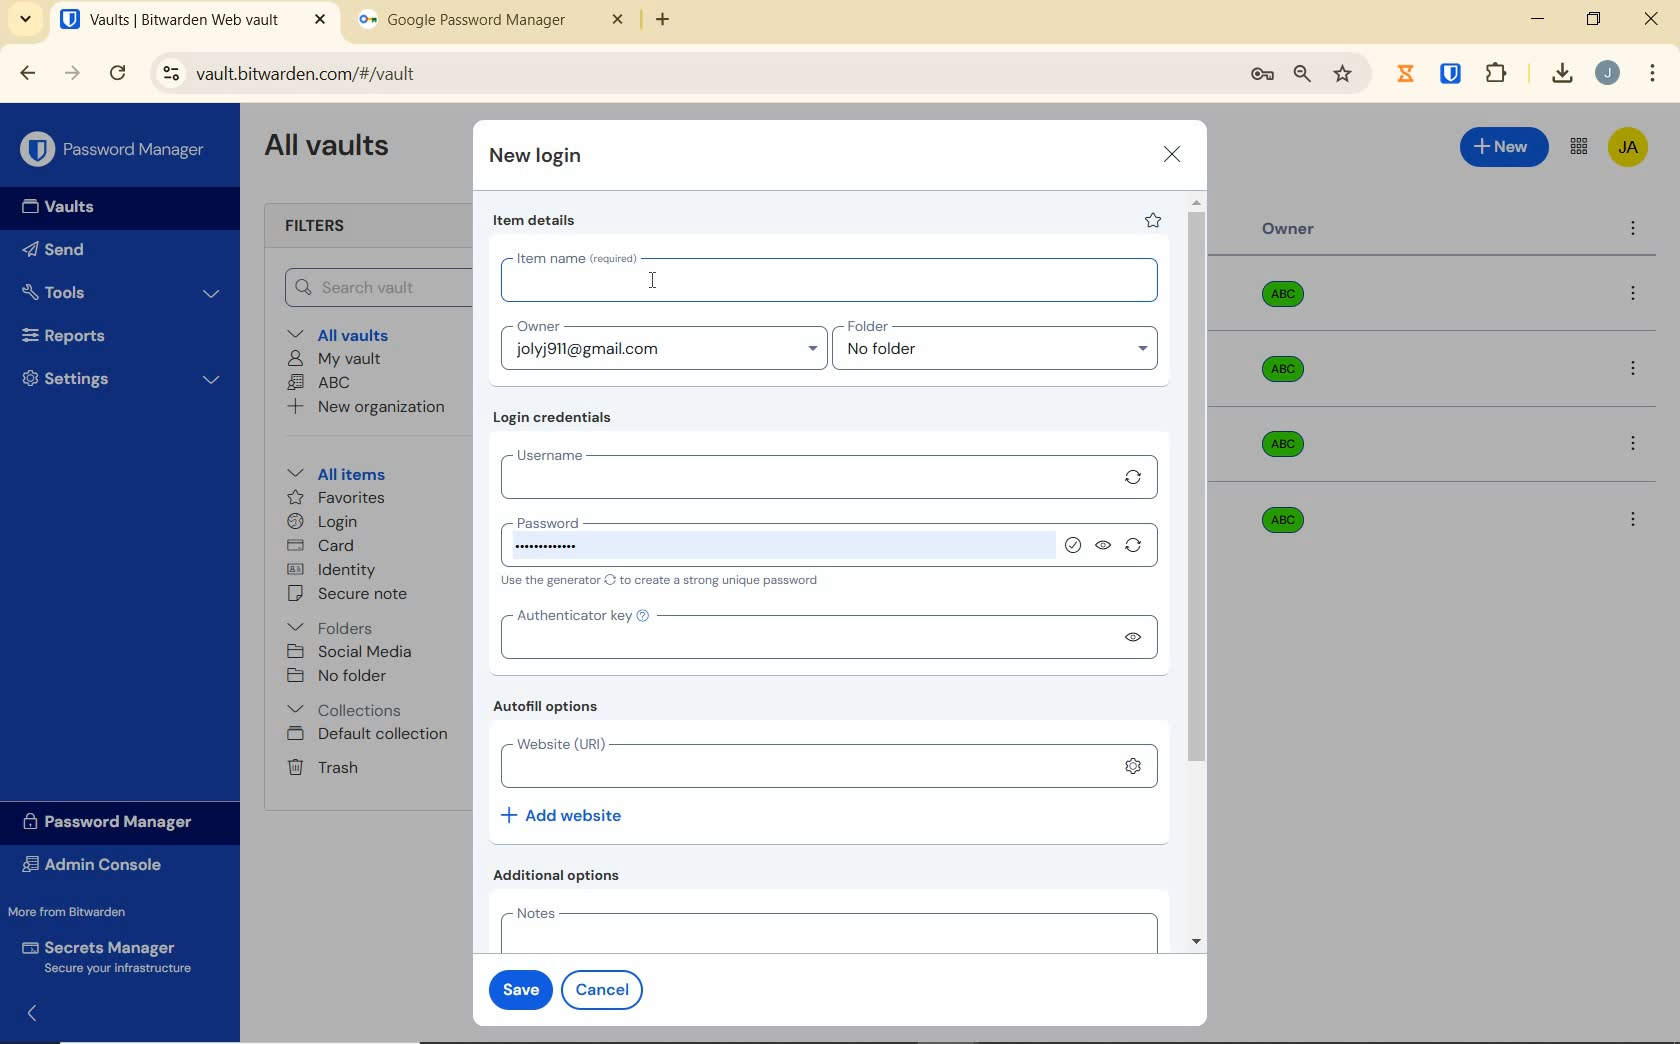 The width and height of the screenshot is (1680, 1044). Describe the element at coordinates (551, 708) in the screenshot. I see `Autofill options` at that location.